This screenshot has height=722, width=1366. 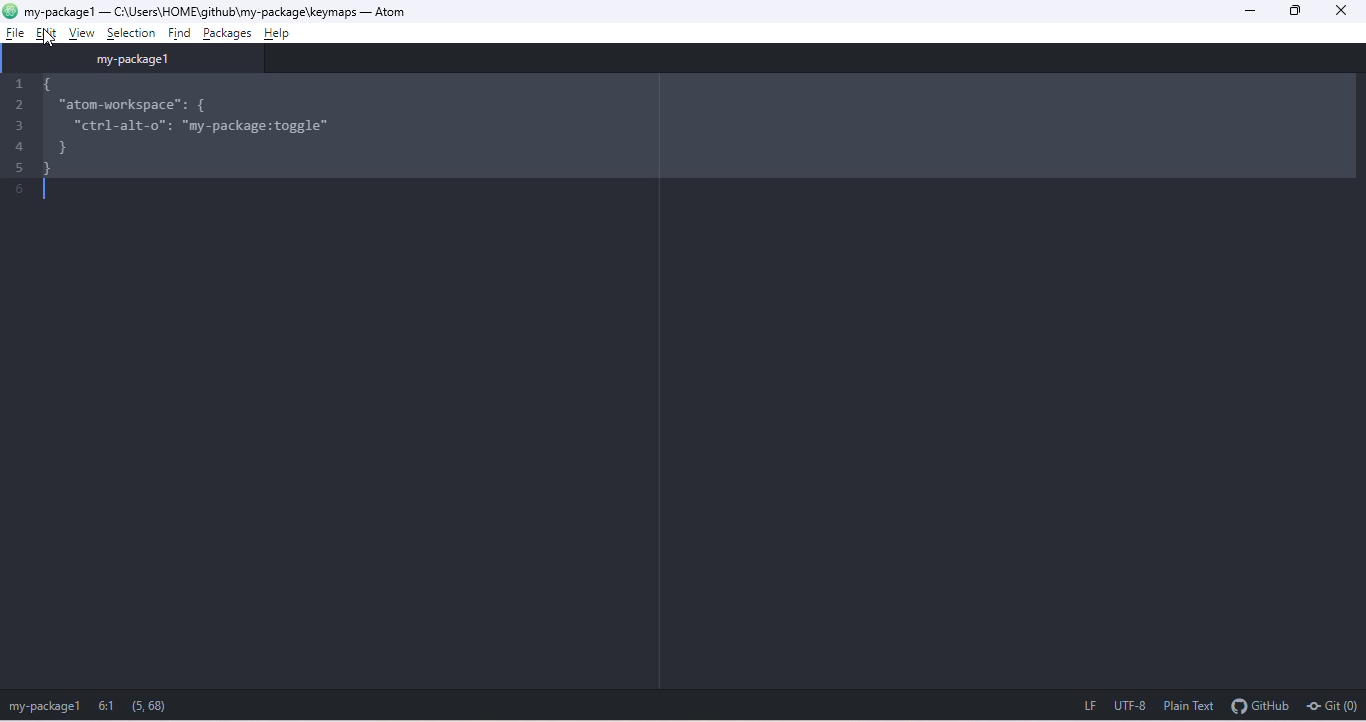 What do you see at coordinates (1261, 708) in the screenshot?
I see `git hub` at bounding box center [1261, 708].